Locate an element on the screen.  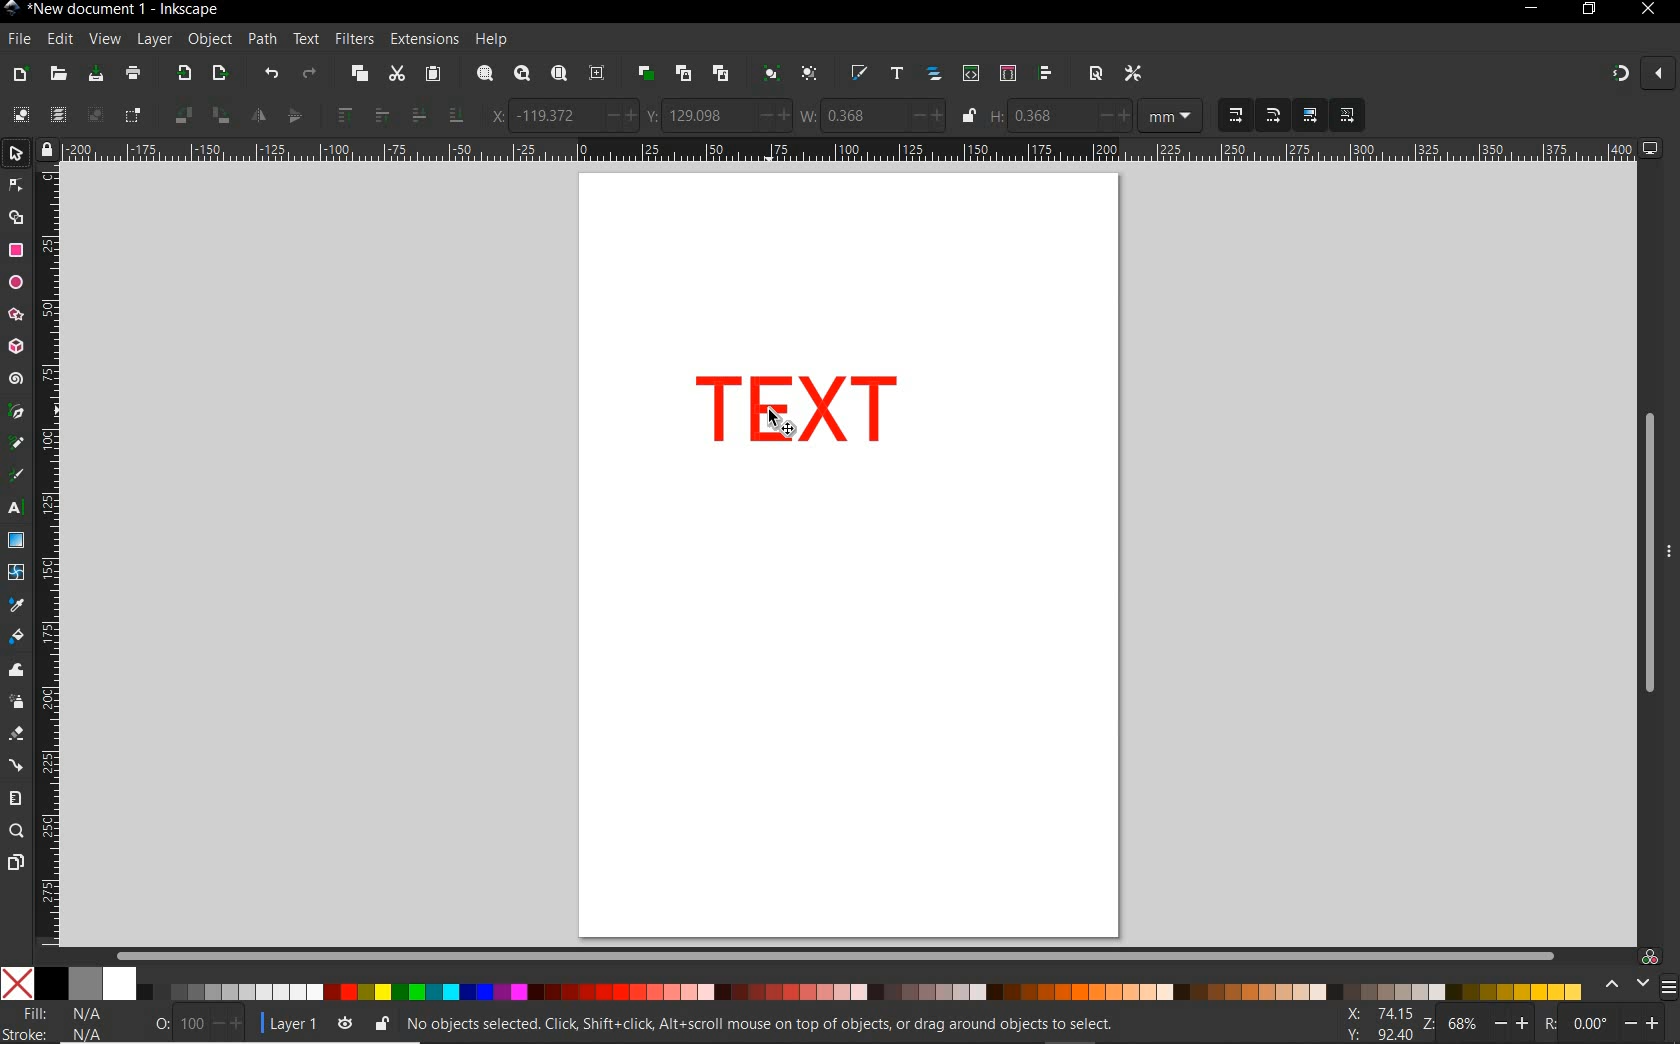
OPEN EXPORT is located at coordinates (221, 74).